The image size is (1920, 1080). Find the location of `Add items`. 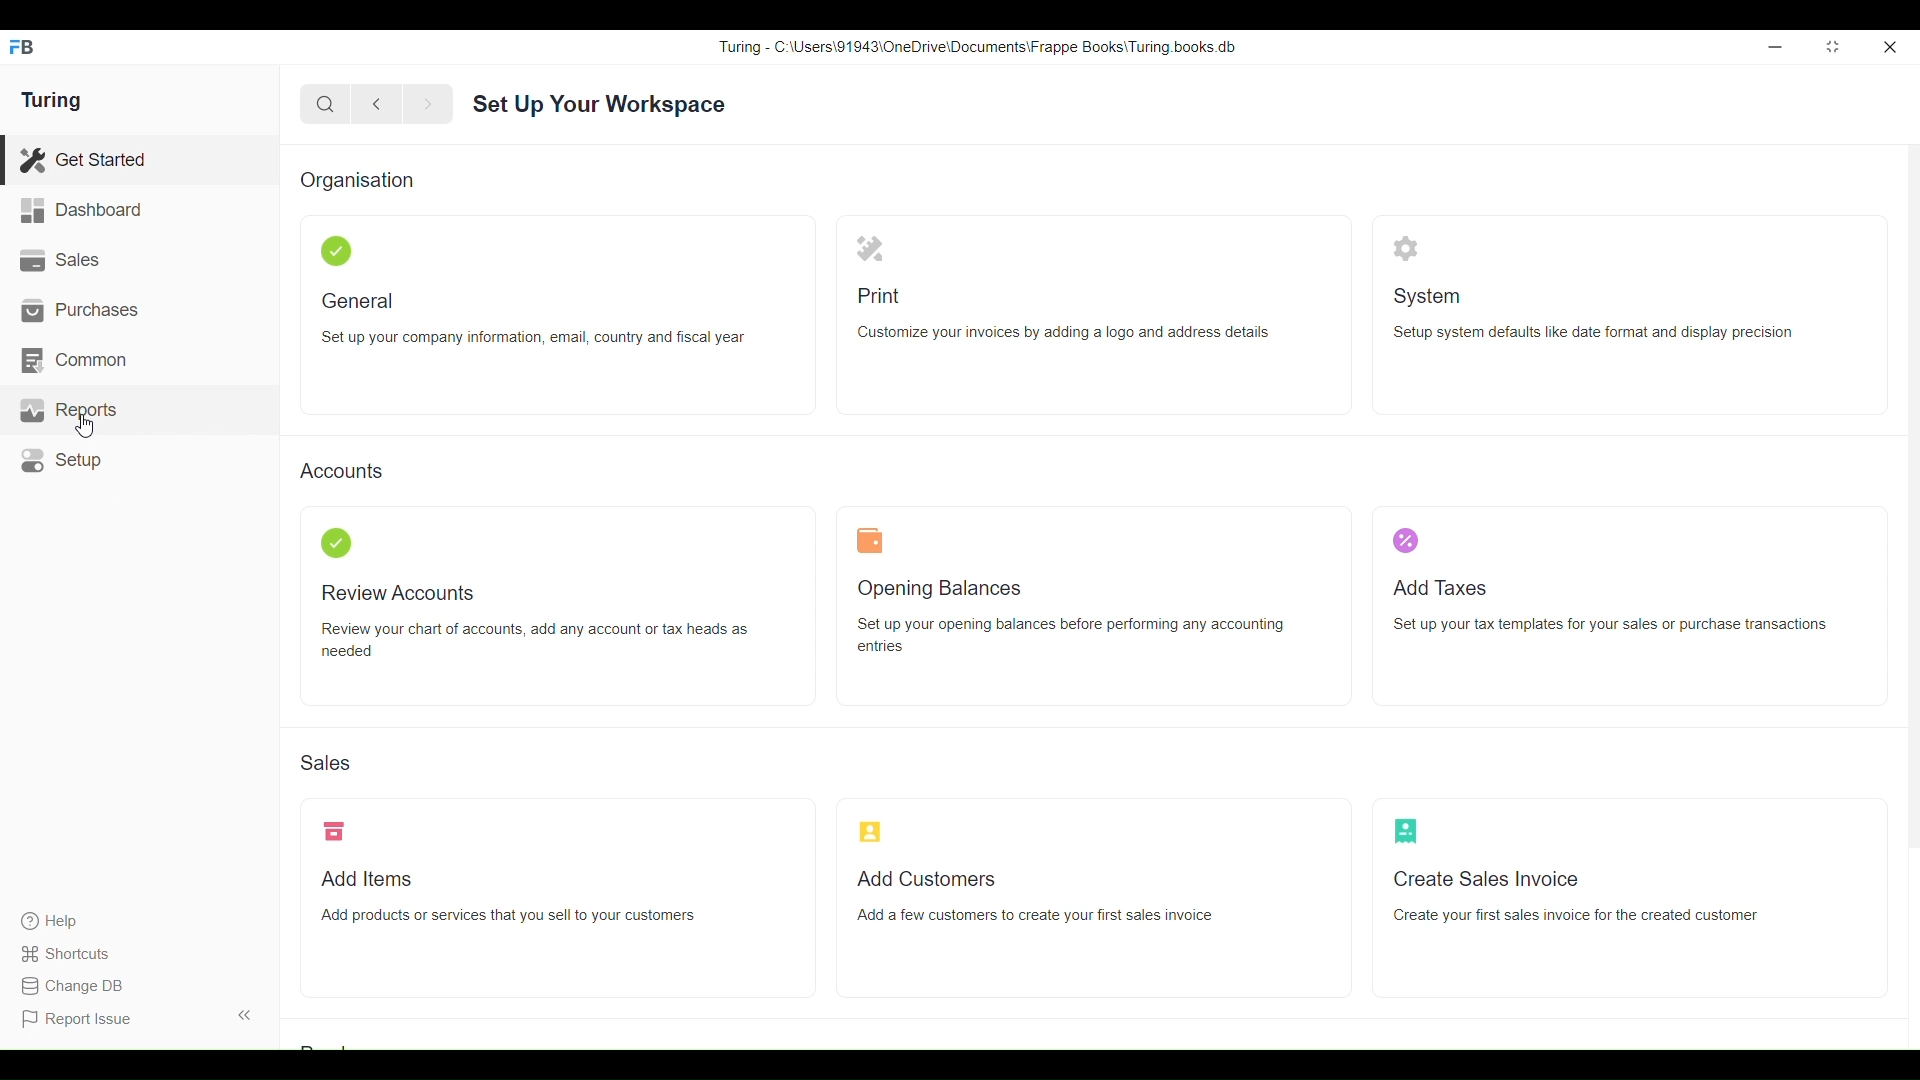

Add items is located at coordinates (334, 831).